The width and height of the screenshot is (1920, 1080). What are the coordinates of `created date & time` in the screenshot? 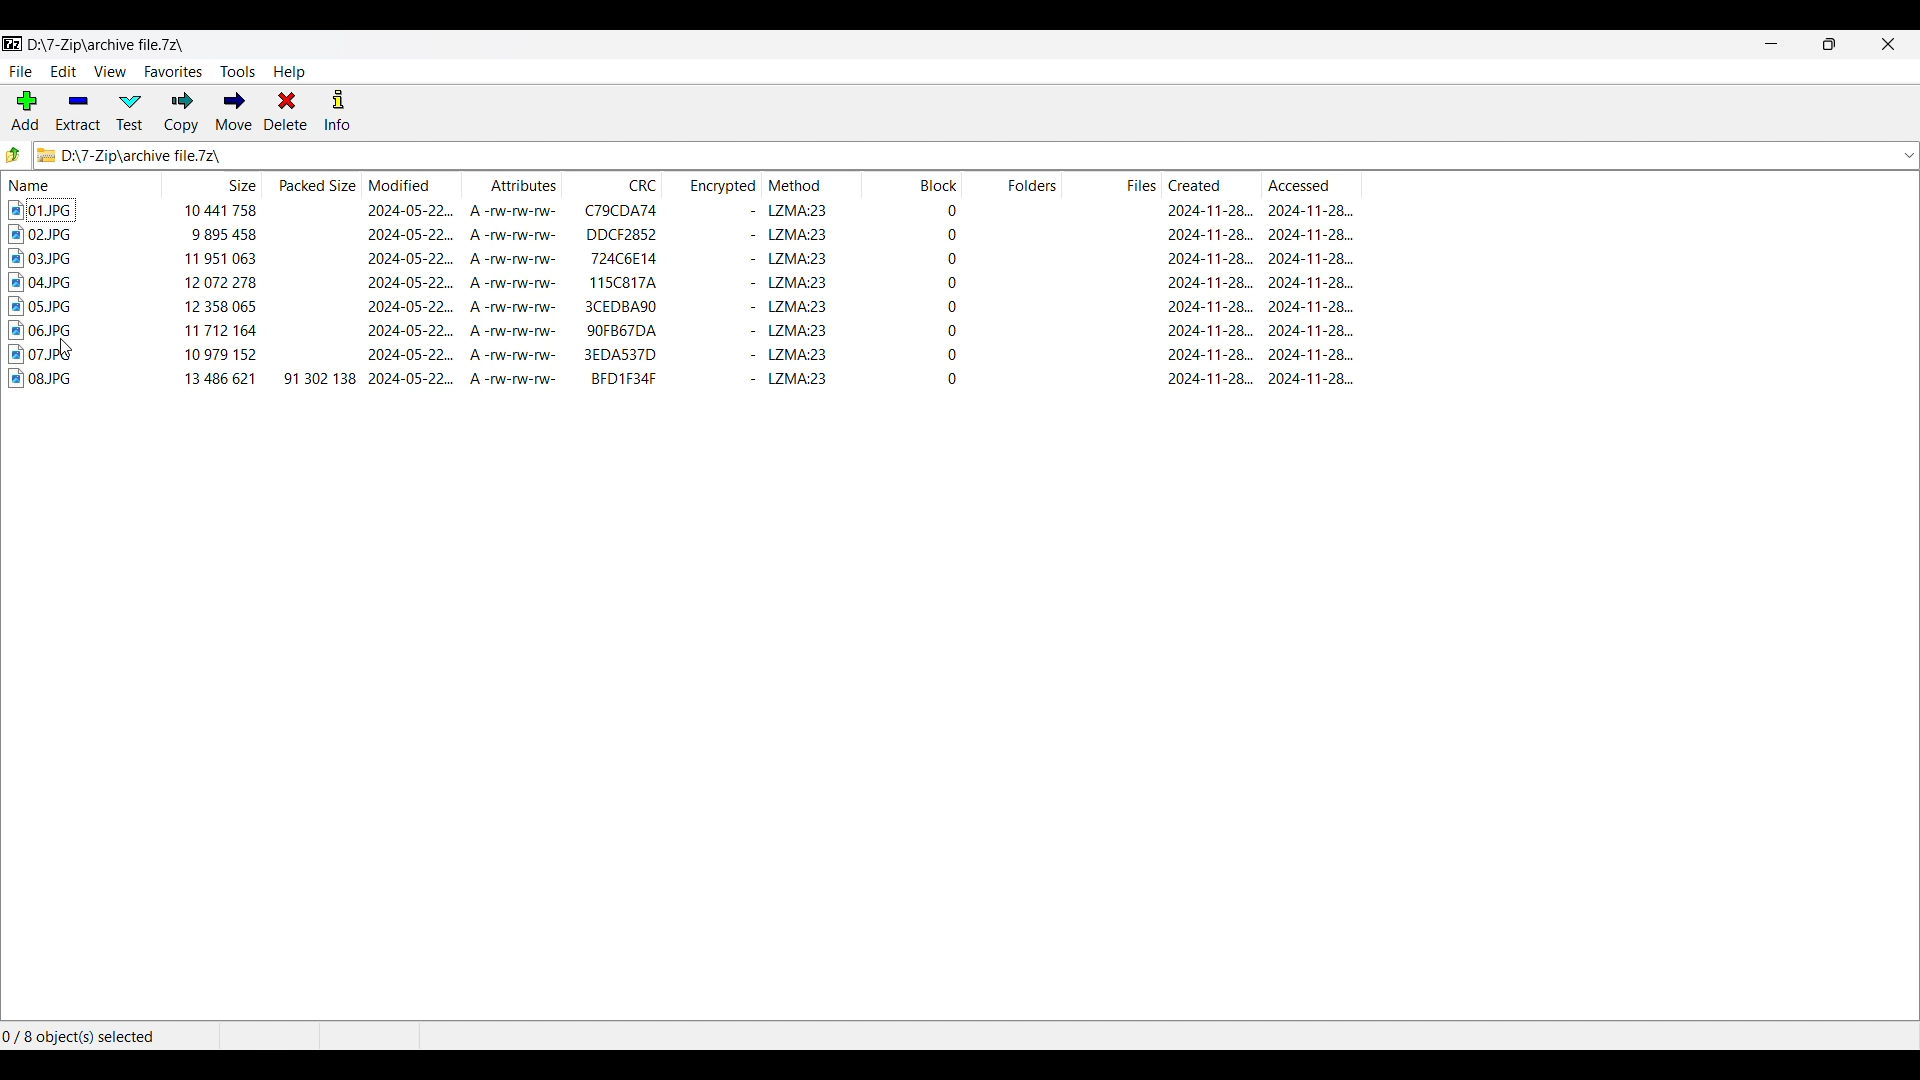 It's located at (1211, 331).